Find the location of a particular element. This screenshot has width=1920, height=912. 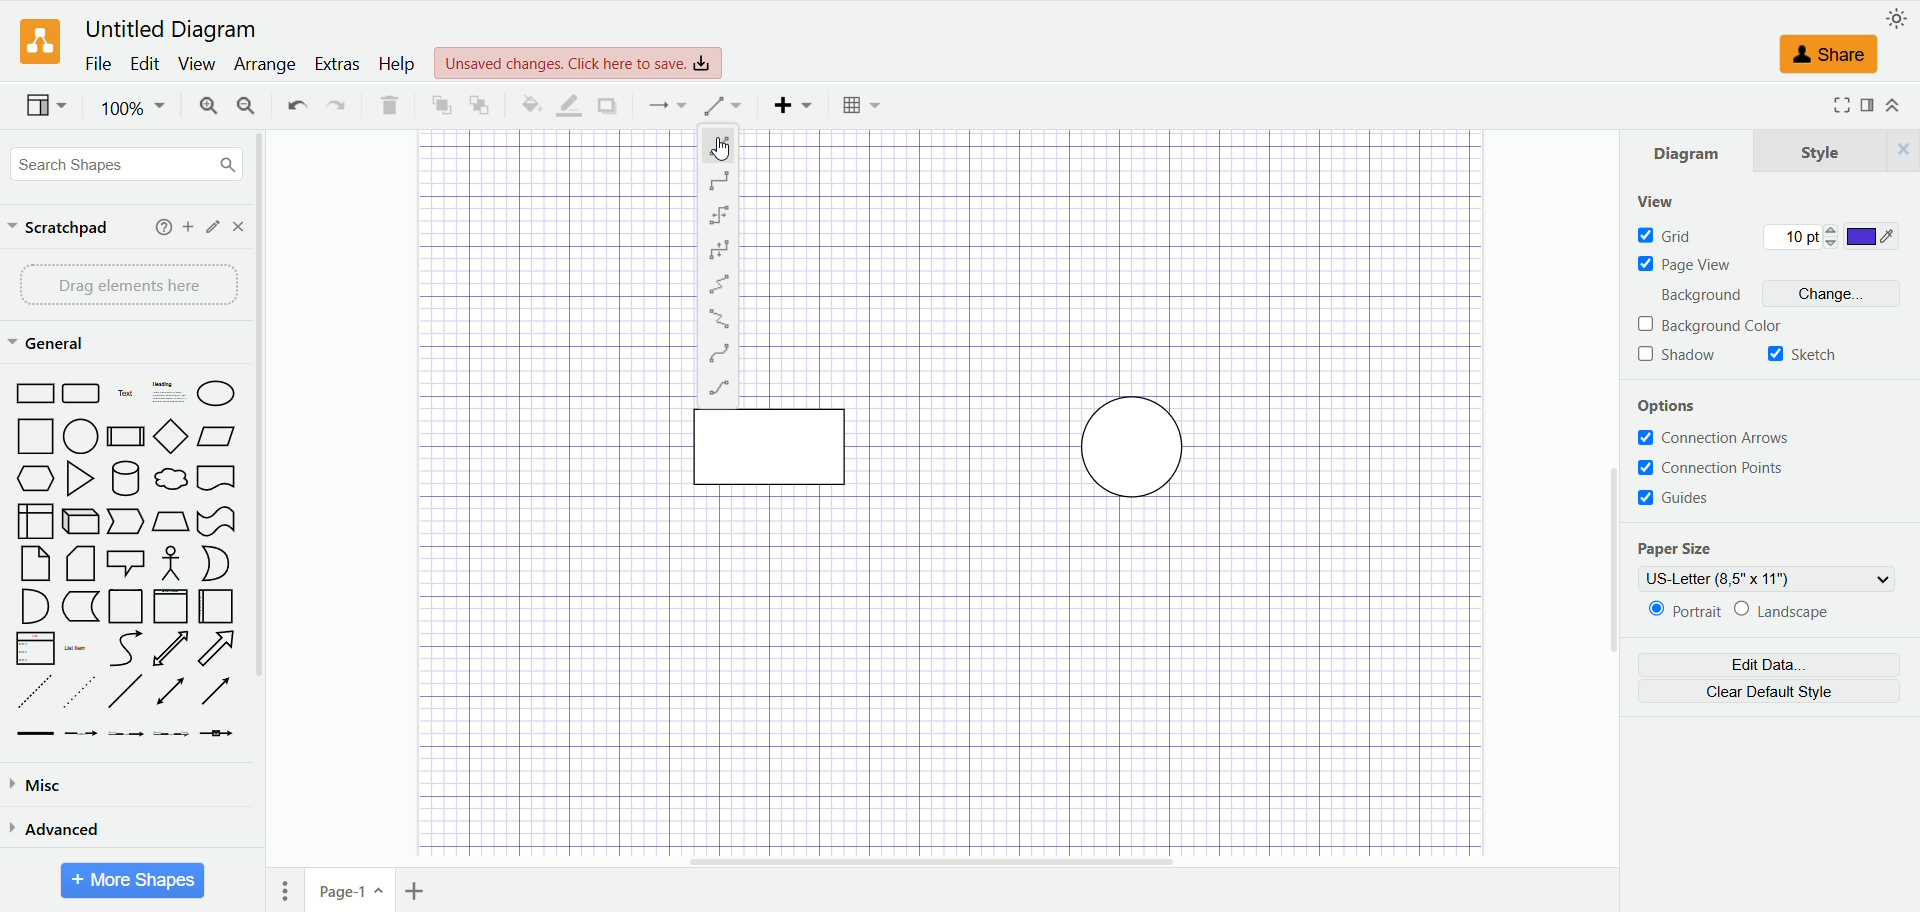

US-letter (8,5" x 11") is located at coordinates (1769, 579).